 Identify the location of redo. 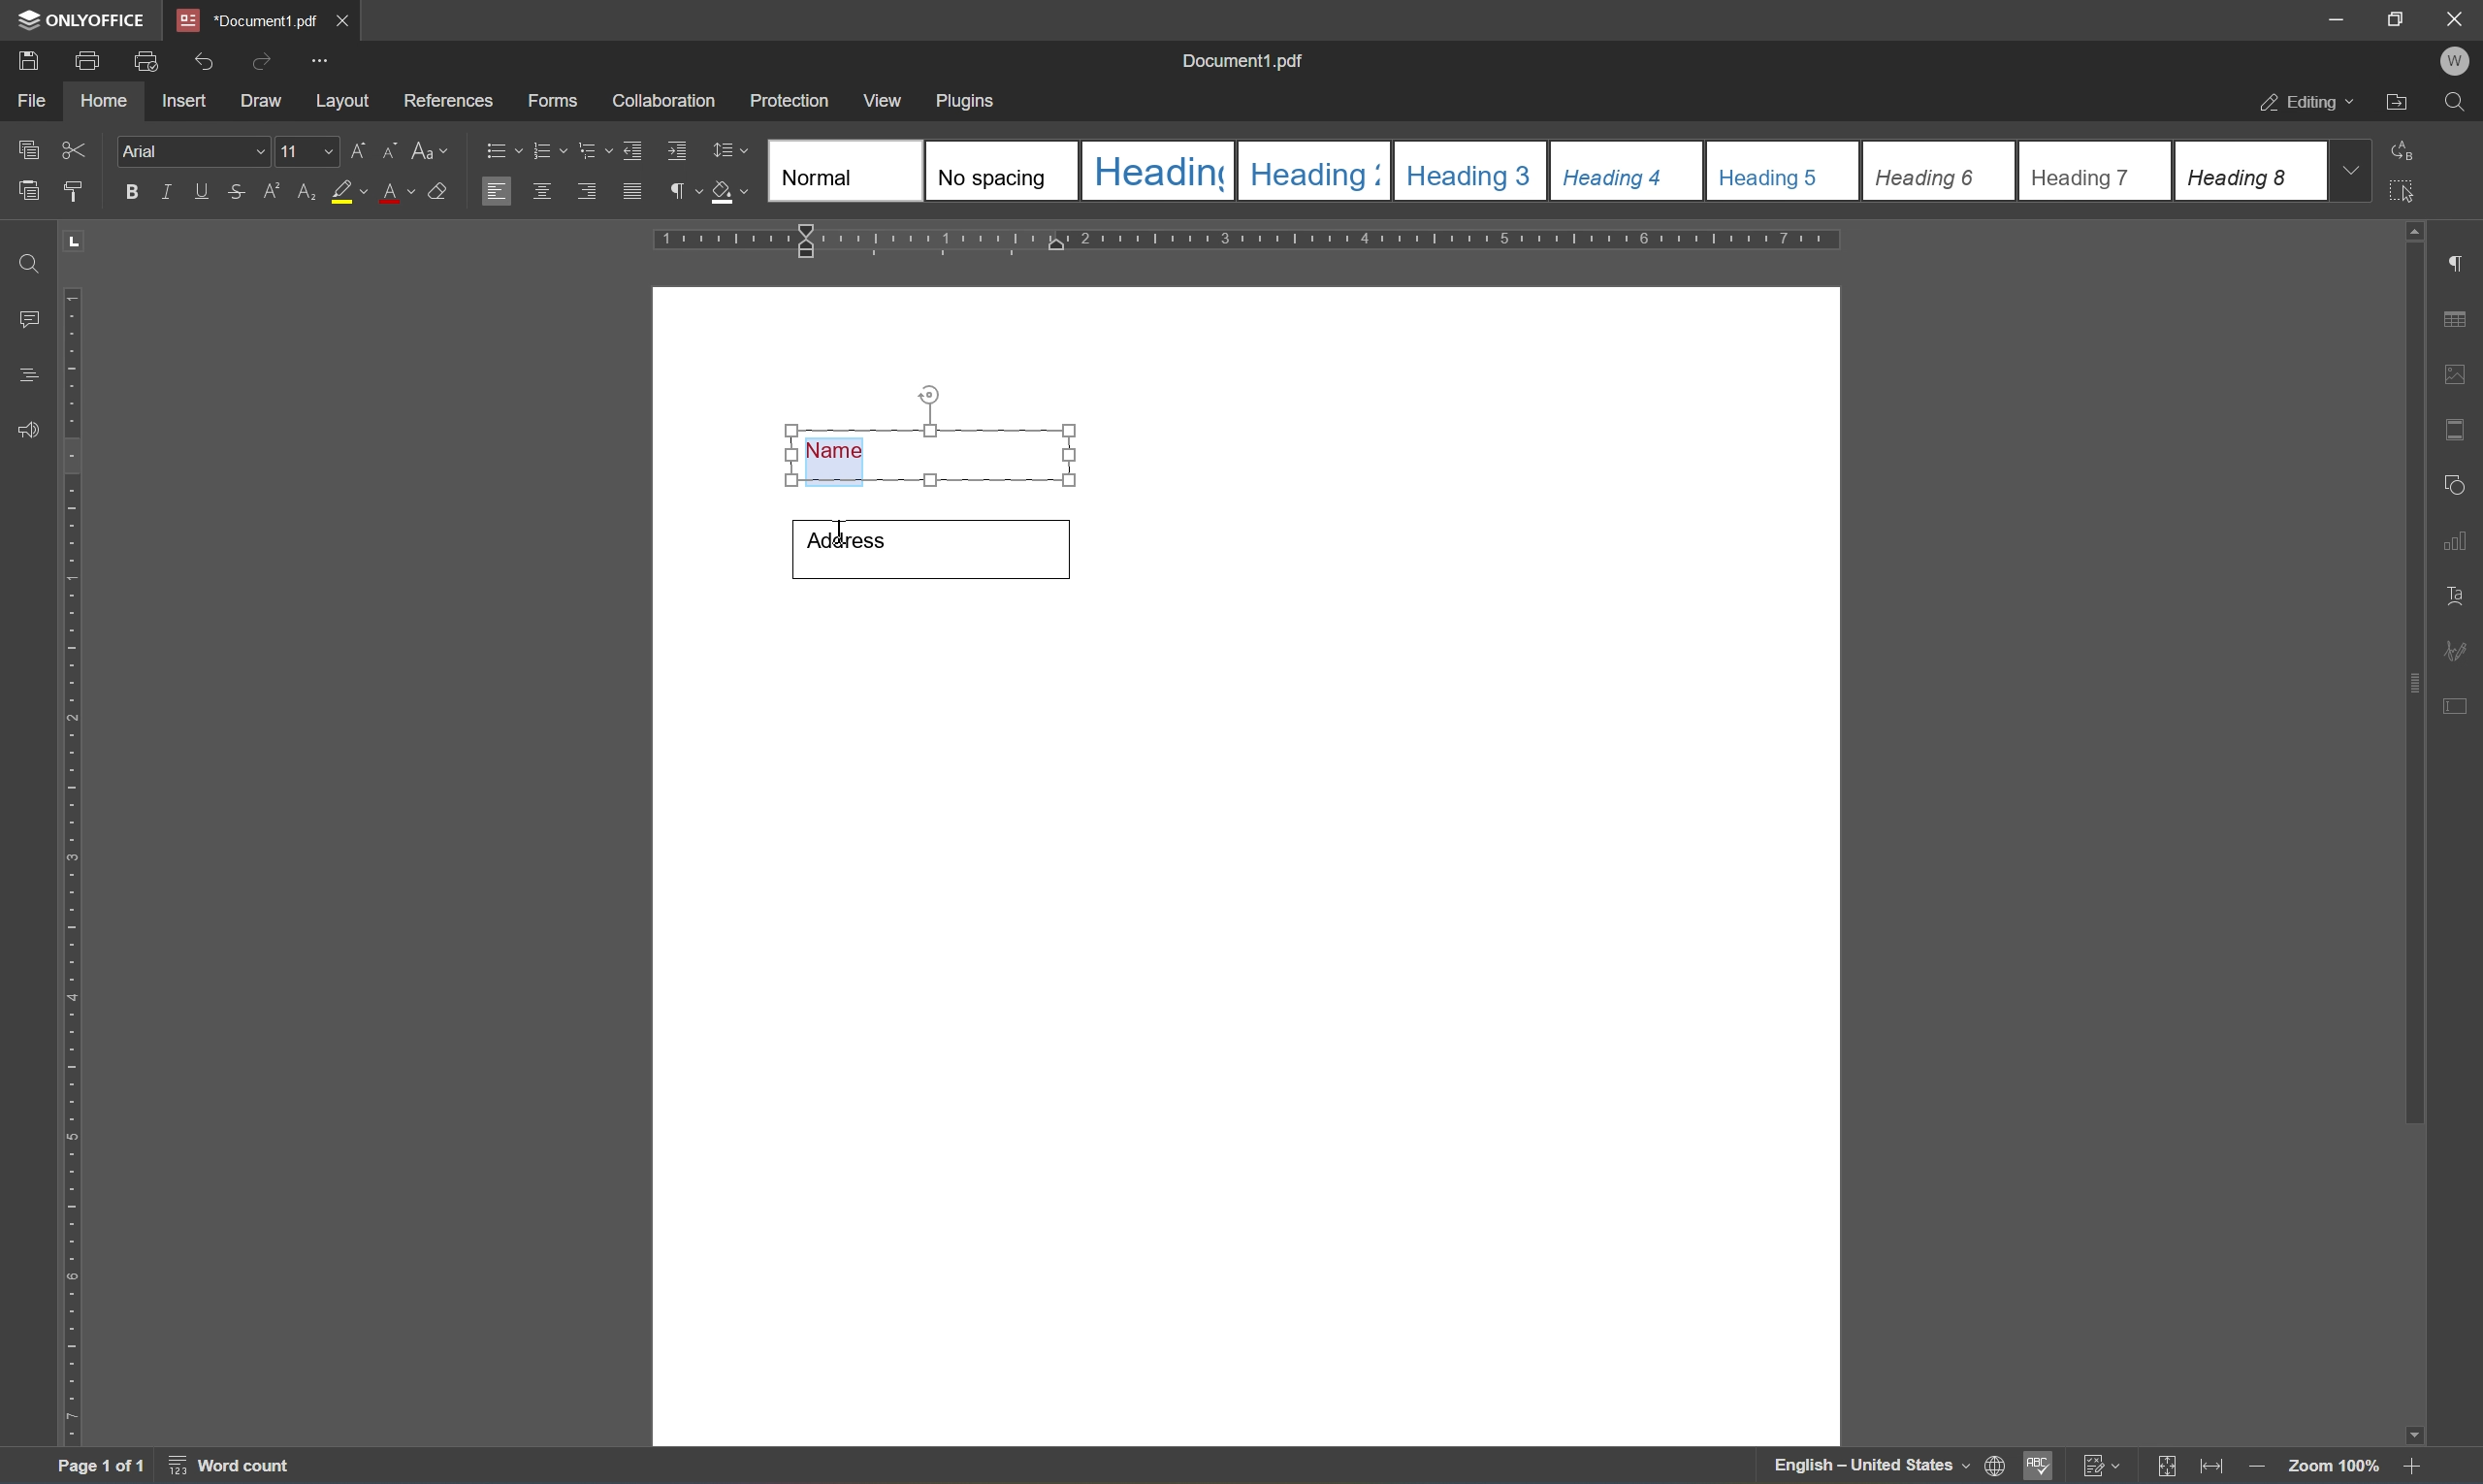
(256, 60).